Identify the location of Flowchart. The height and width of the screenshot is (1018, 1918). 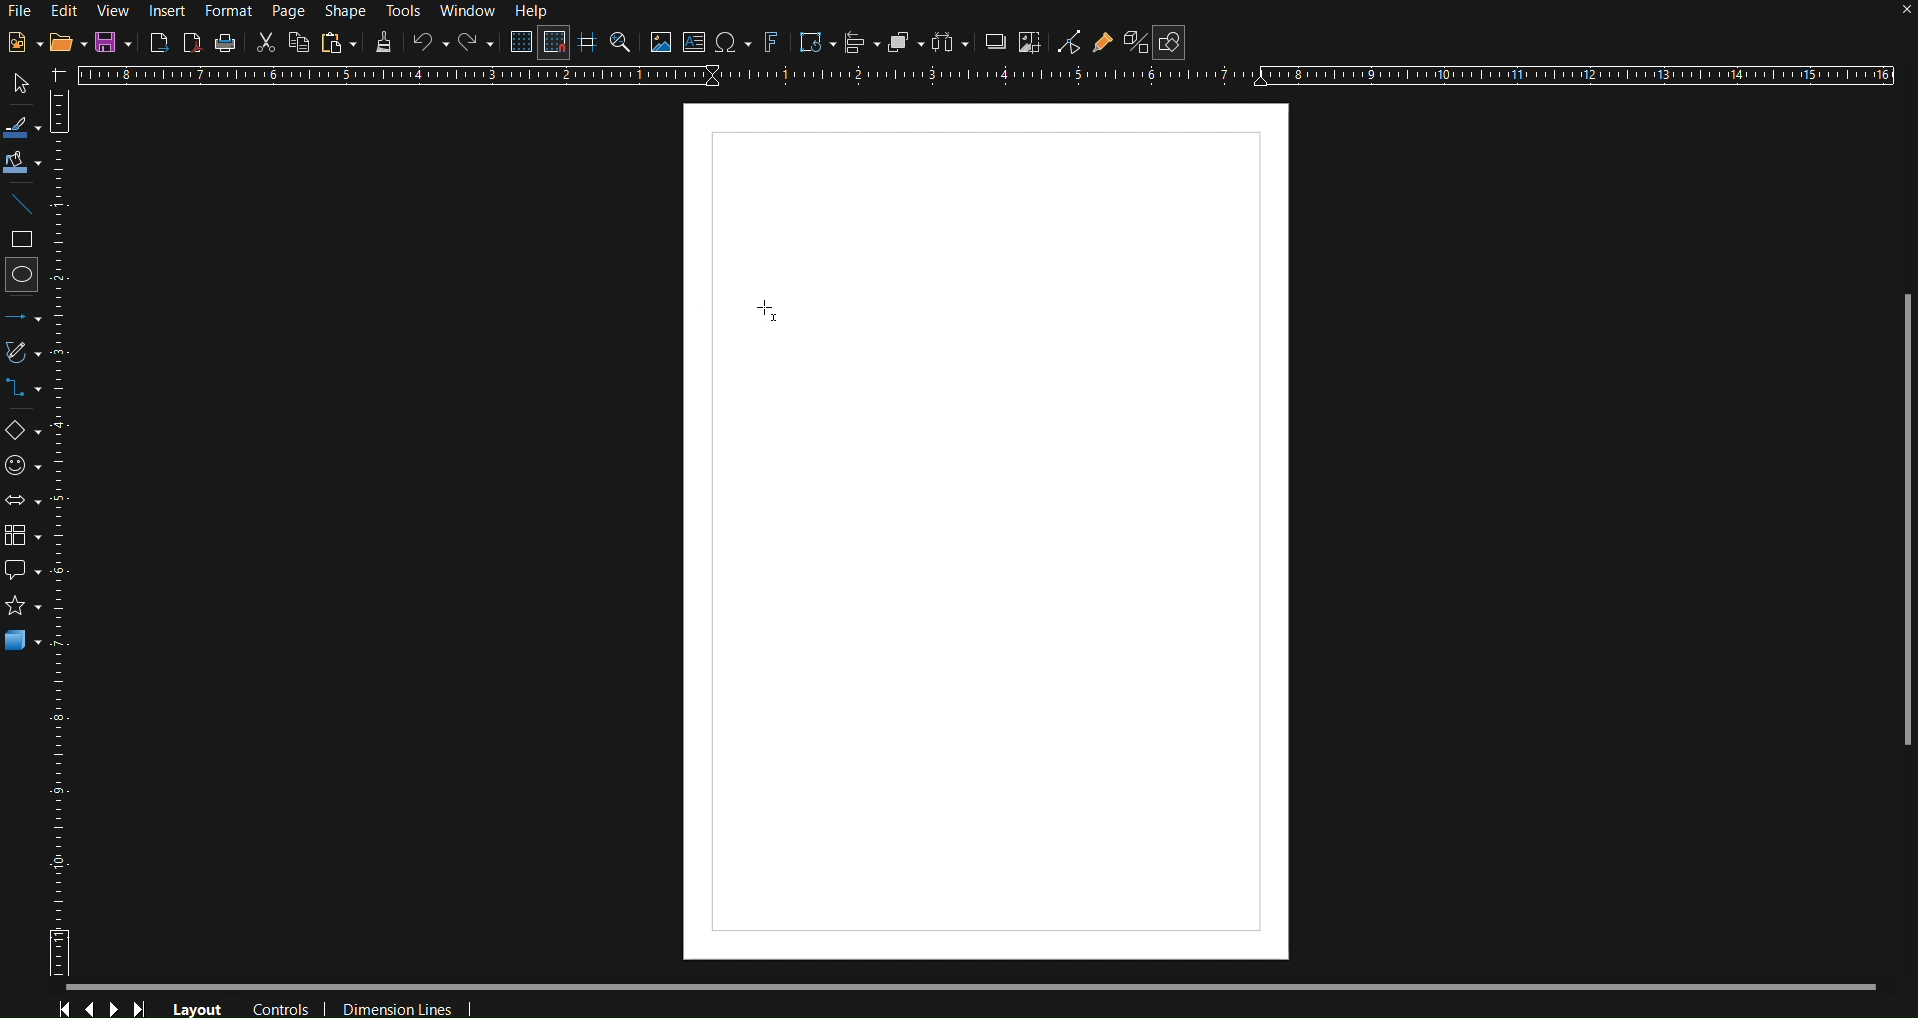
(28, 532).